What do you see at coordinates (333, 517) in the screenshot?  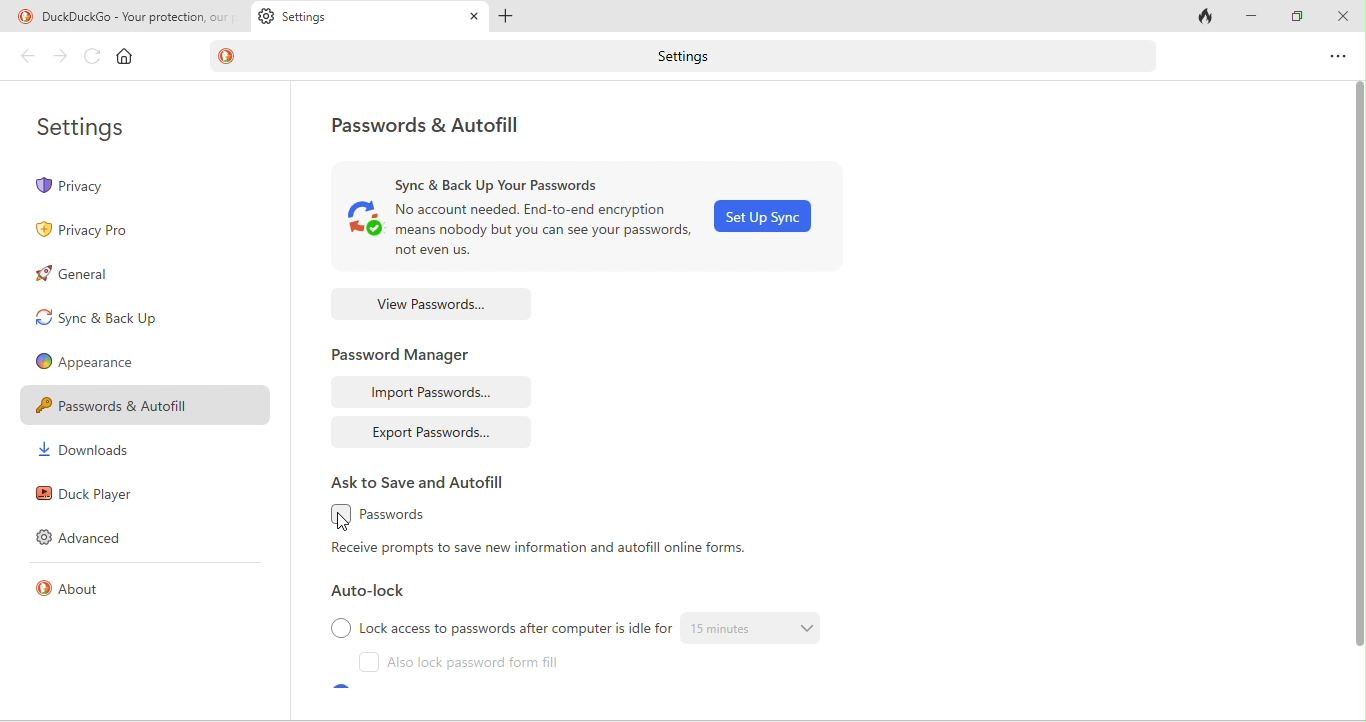 I see `enable checkbox` at bounding box center [333, 517].